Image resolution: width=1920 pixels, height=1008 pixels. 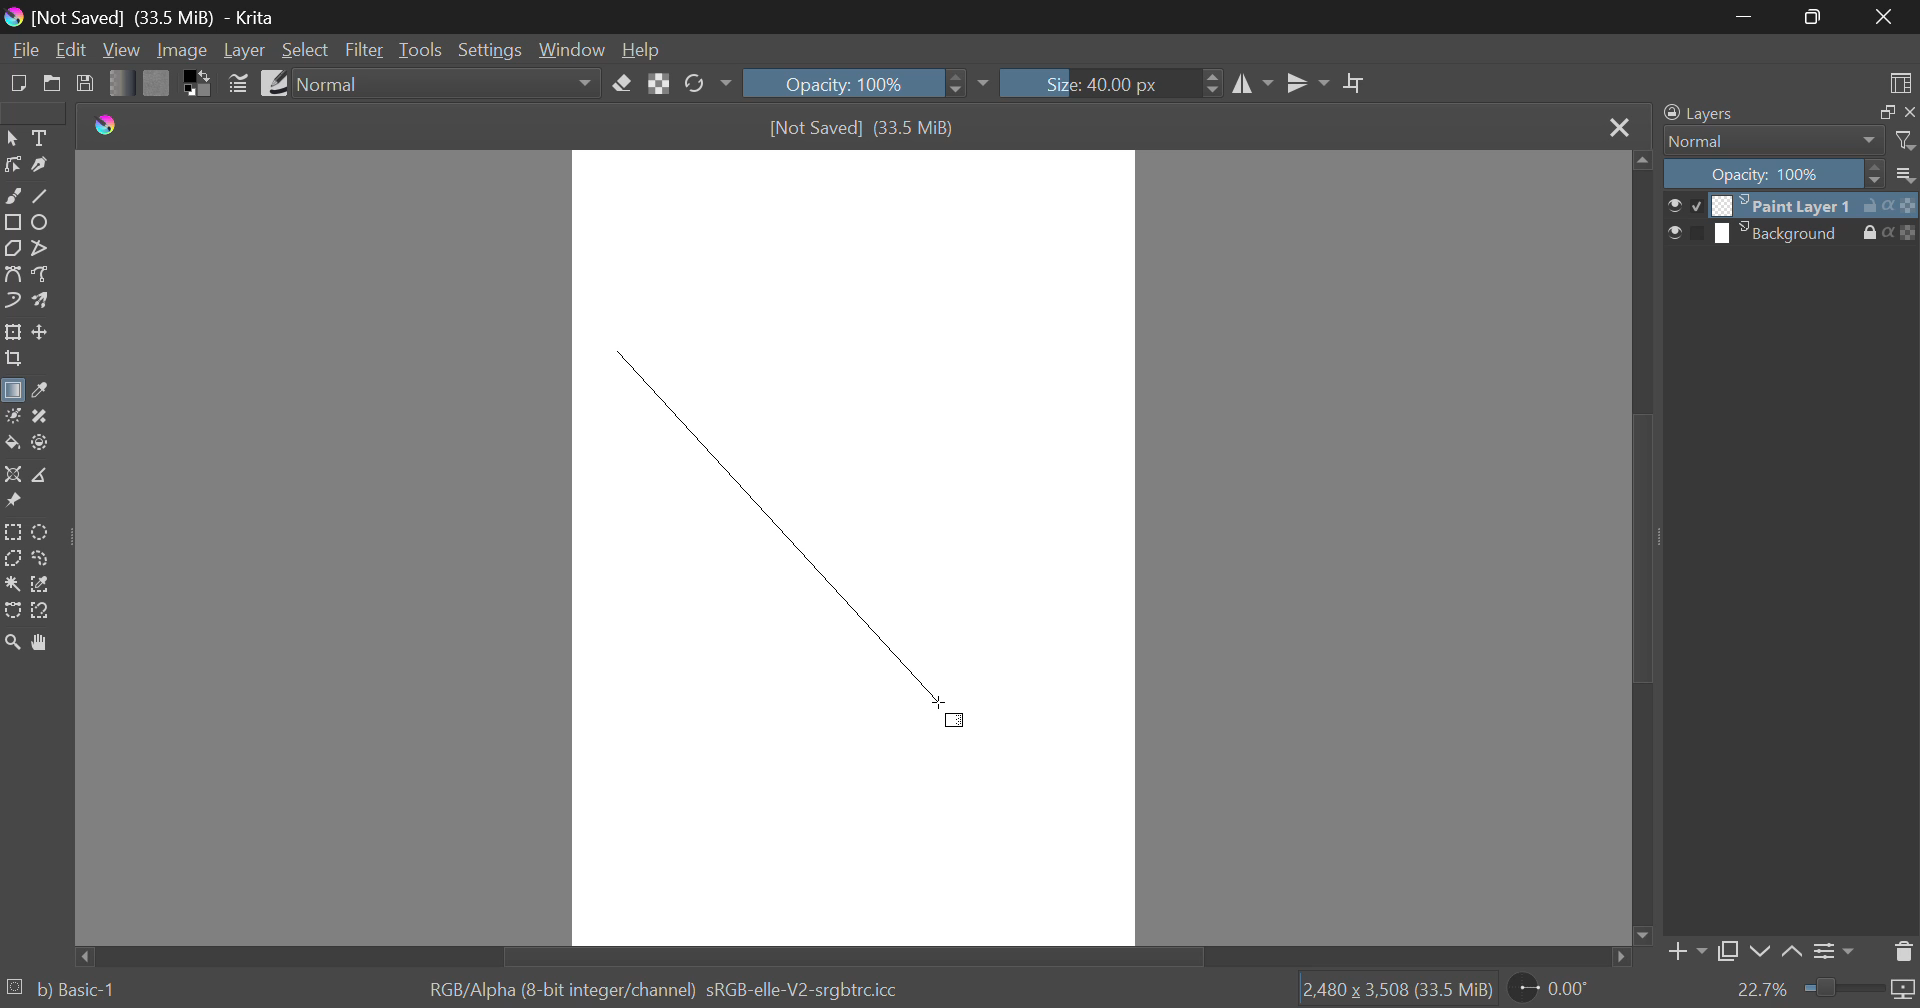 I want to click on preview, so click(x=1687, y=205).